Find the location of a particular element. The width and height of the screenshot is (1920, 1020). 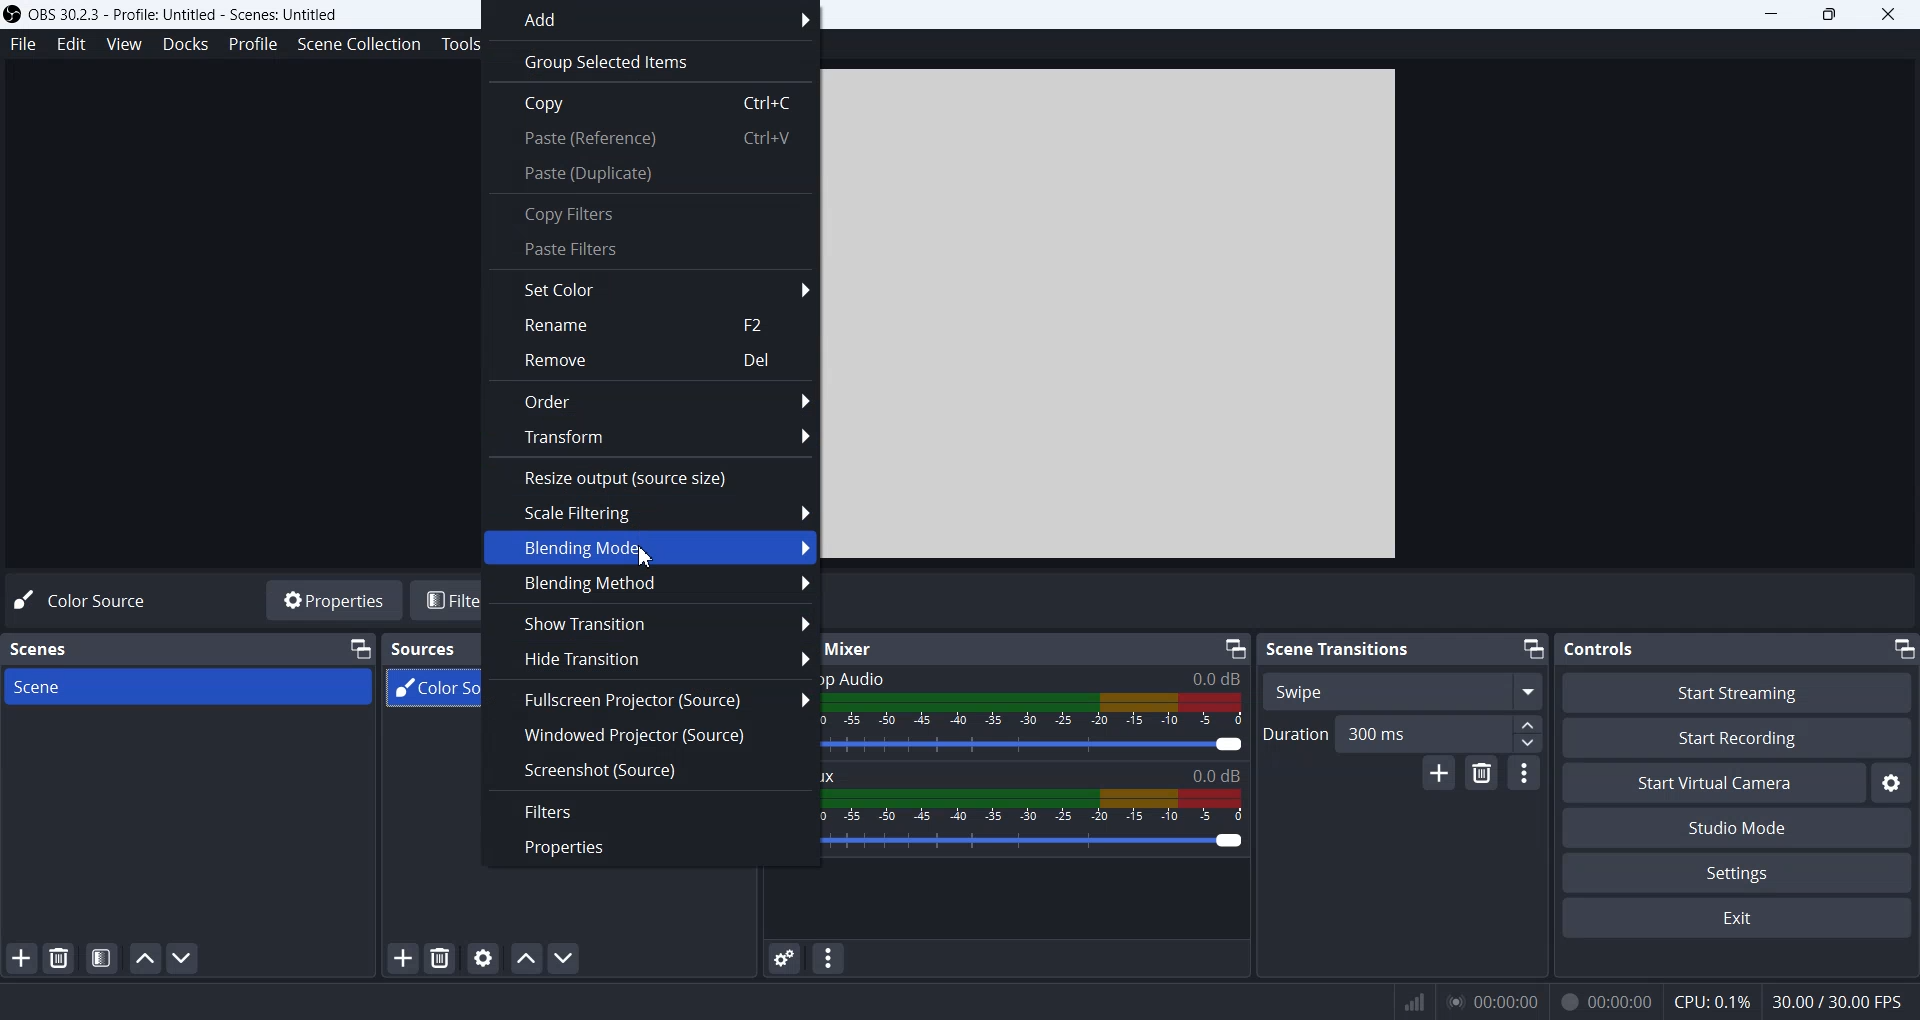

Start Recording is located at coordinates (1738, 737).